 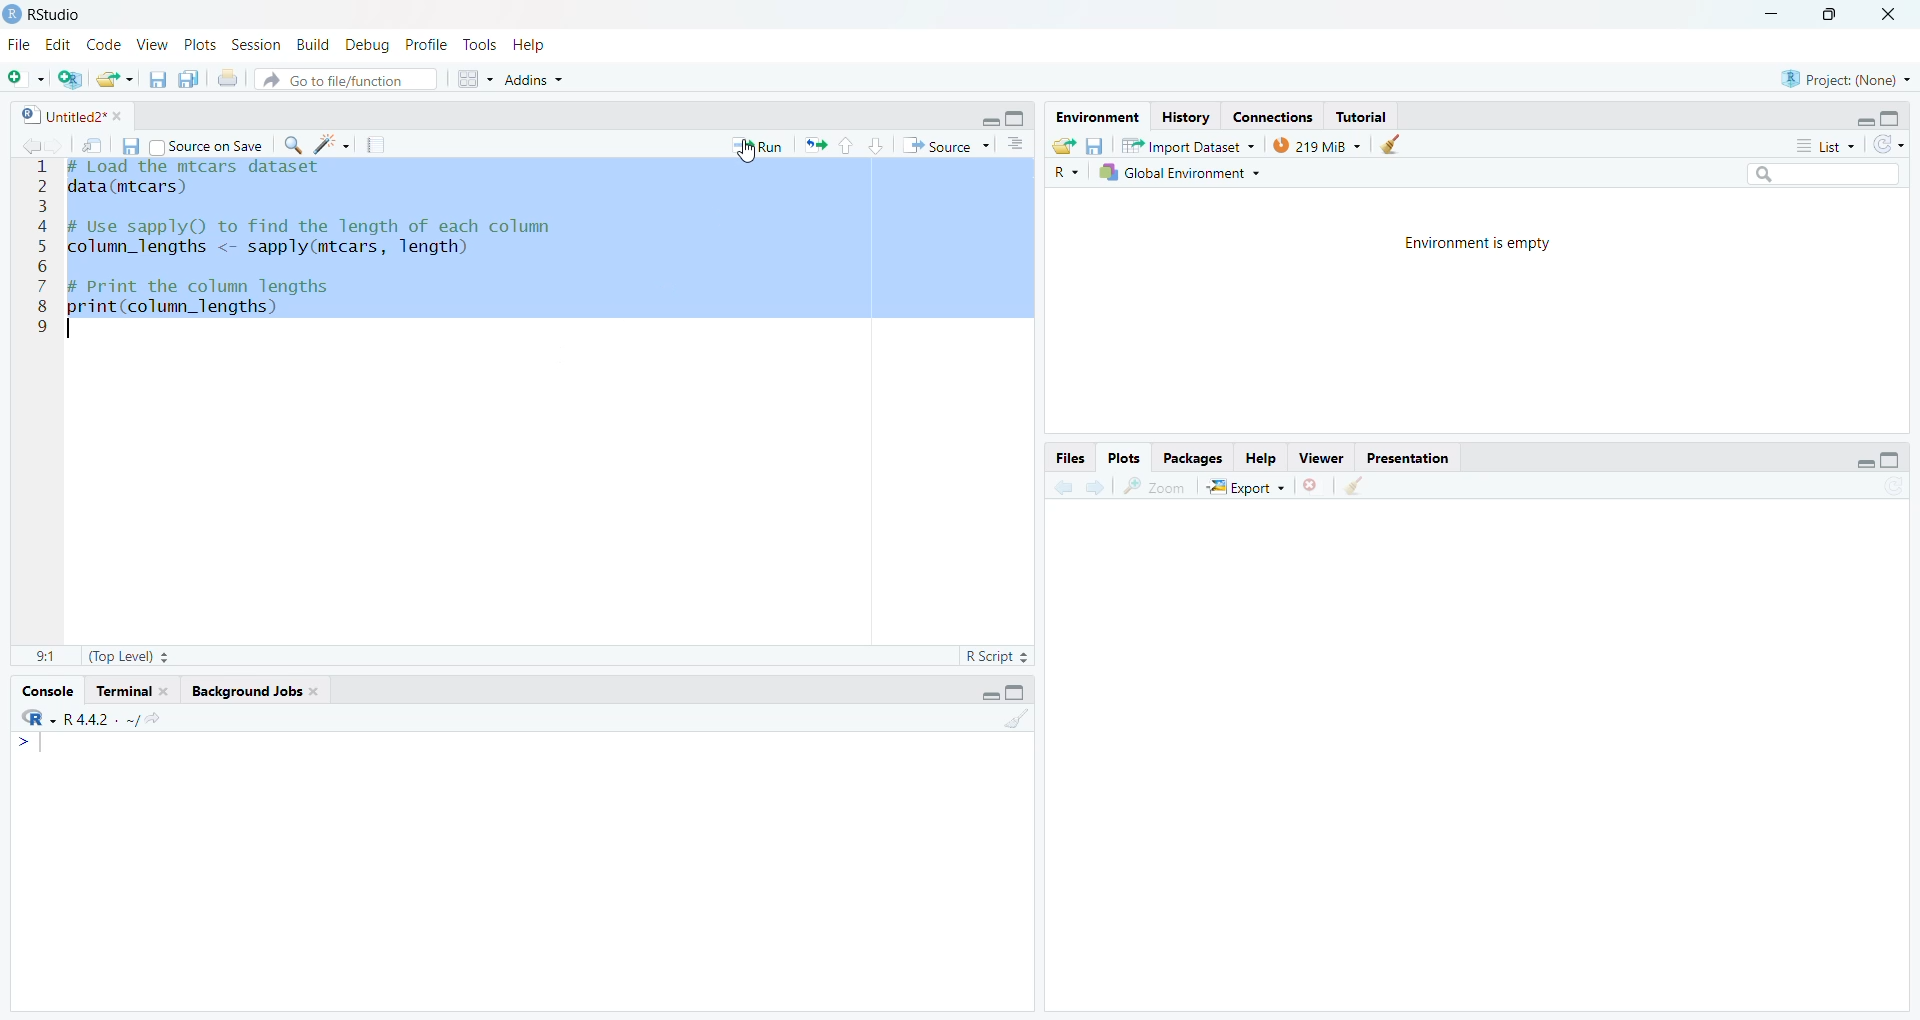 What do you see at coordinates (998, 656) in the screenshot?
I see `R Script` at bounding box center [998, 656].